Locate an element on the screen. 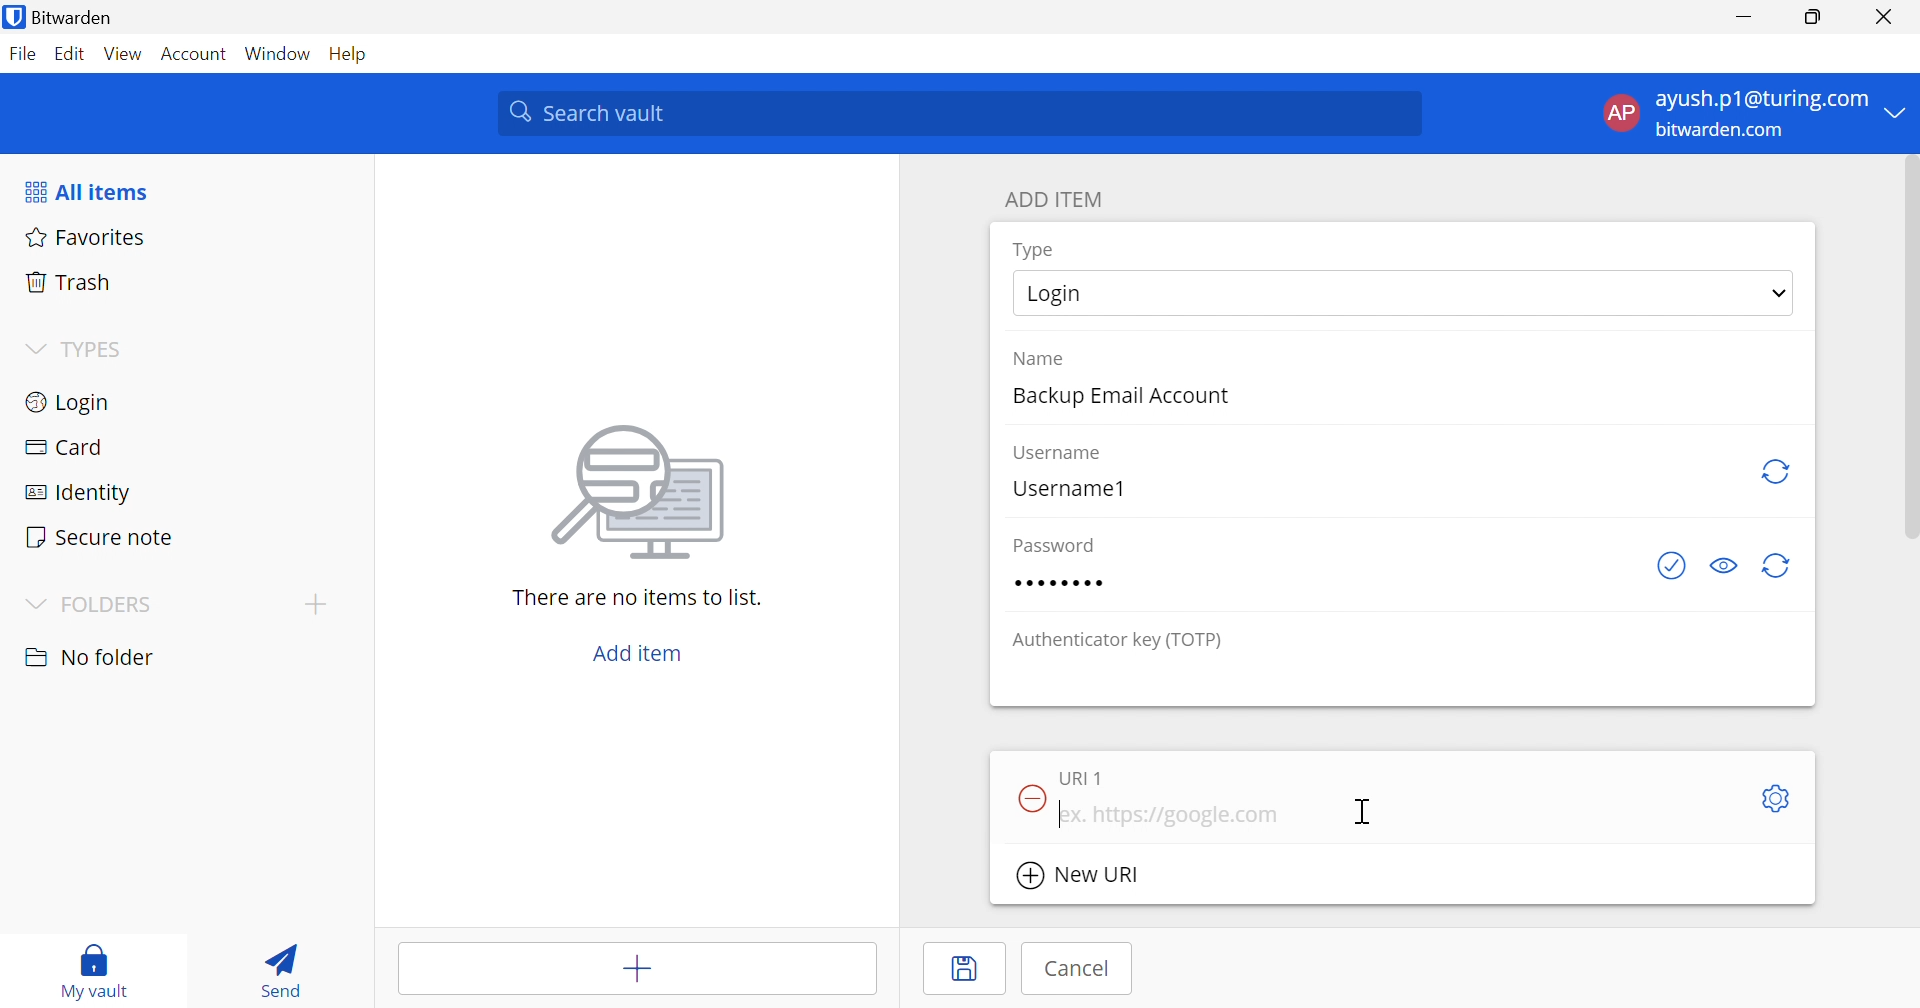 Image resolution: width=1920 pixels, height=1008 pixels. Password is located at coordinates (1054, 542).